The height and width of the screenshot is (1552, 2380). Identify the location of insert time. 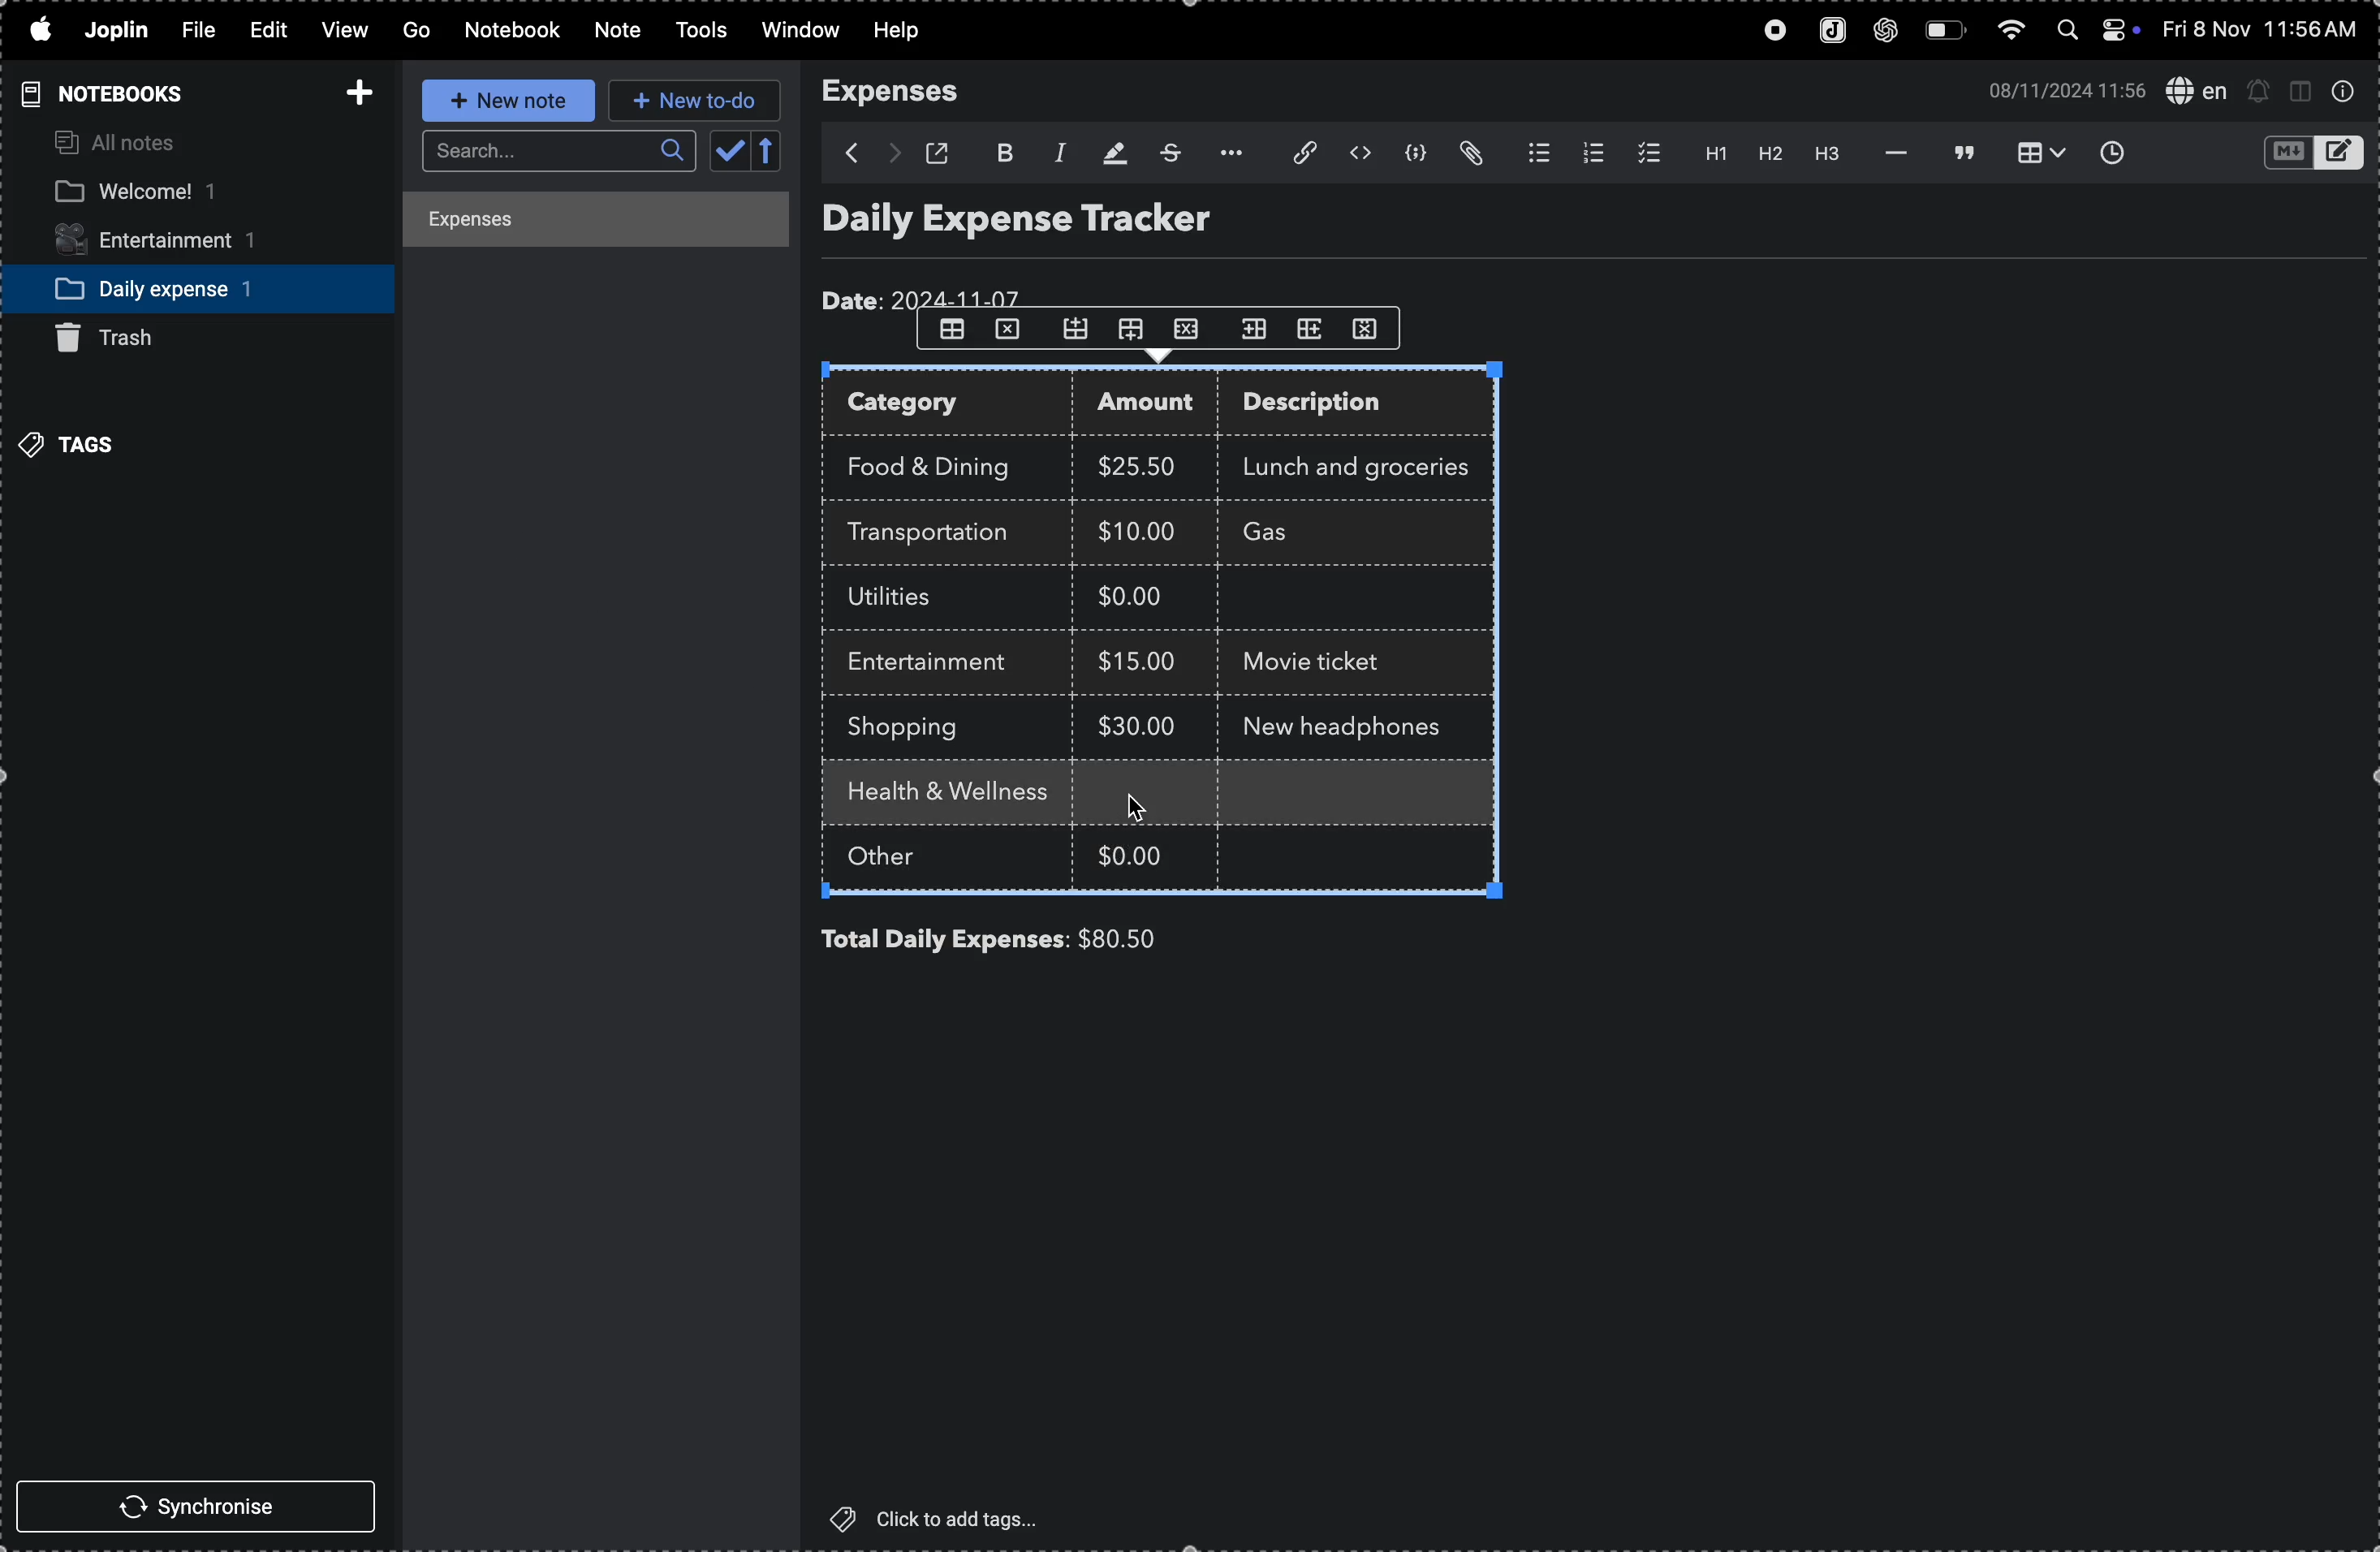
(2110, 152).